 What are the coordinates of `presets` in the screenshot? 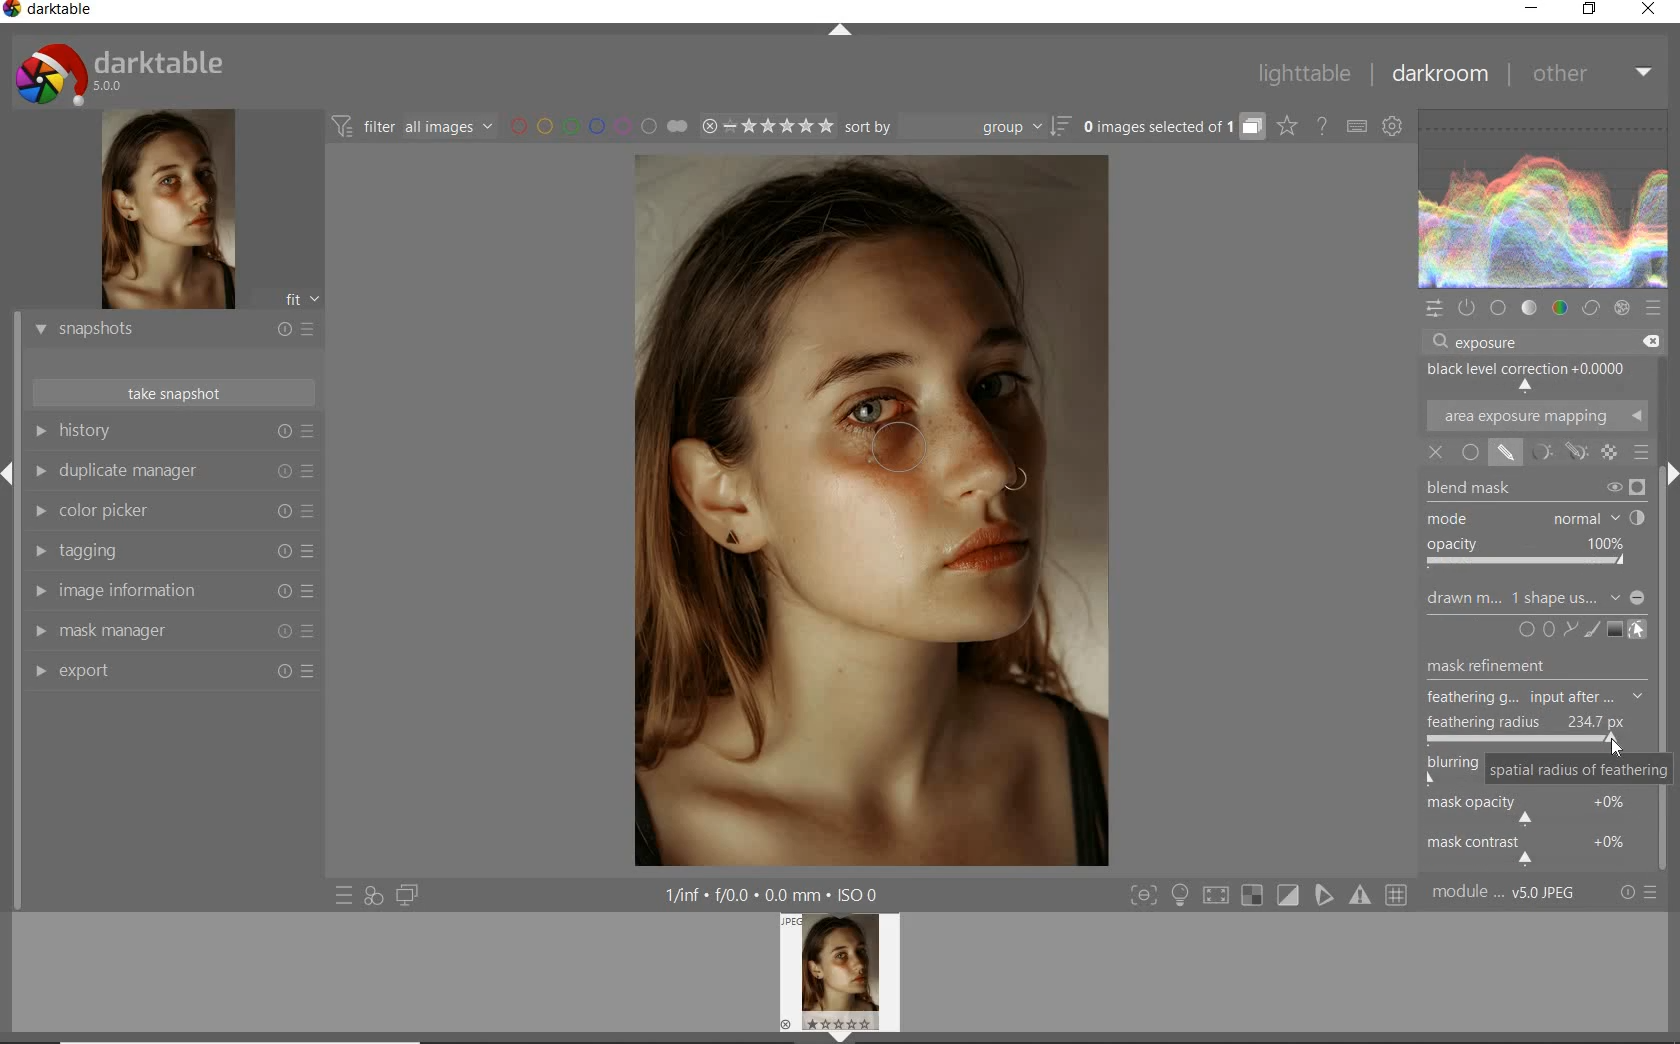 It's located at (1654, 308).